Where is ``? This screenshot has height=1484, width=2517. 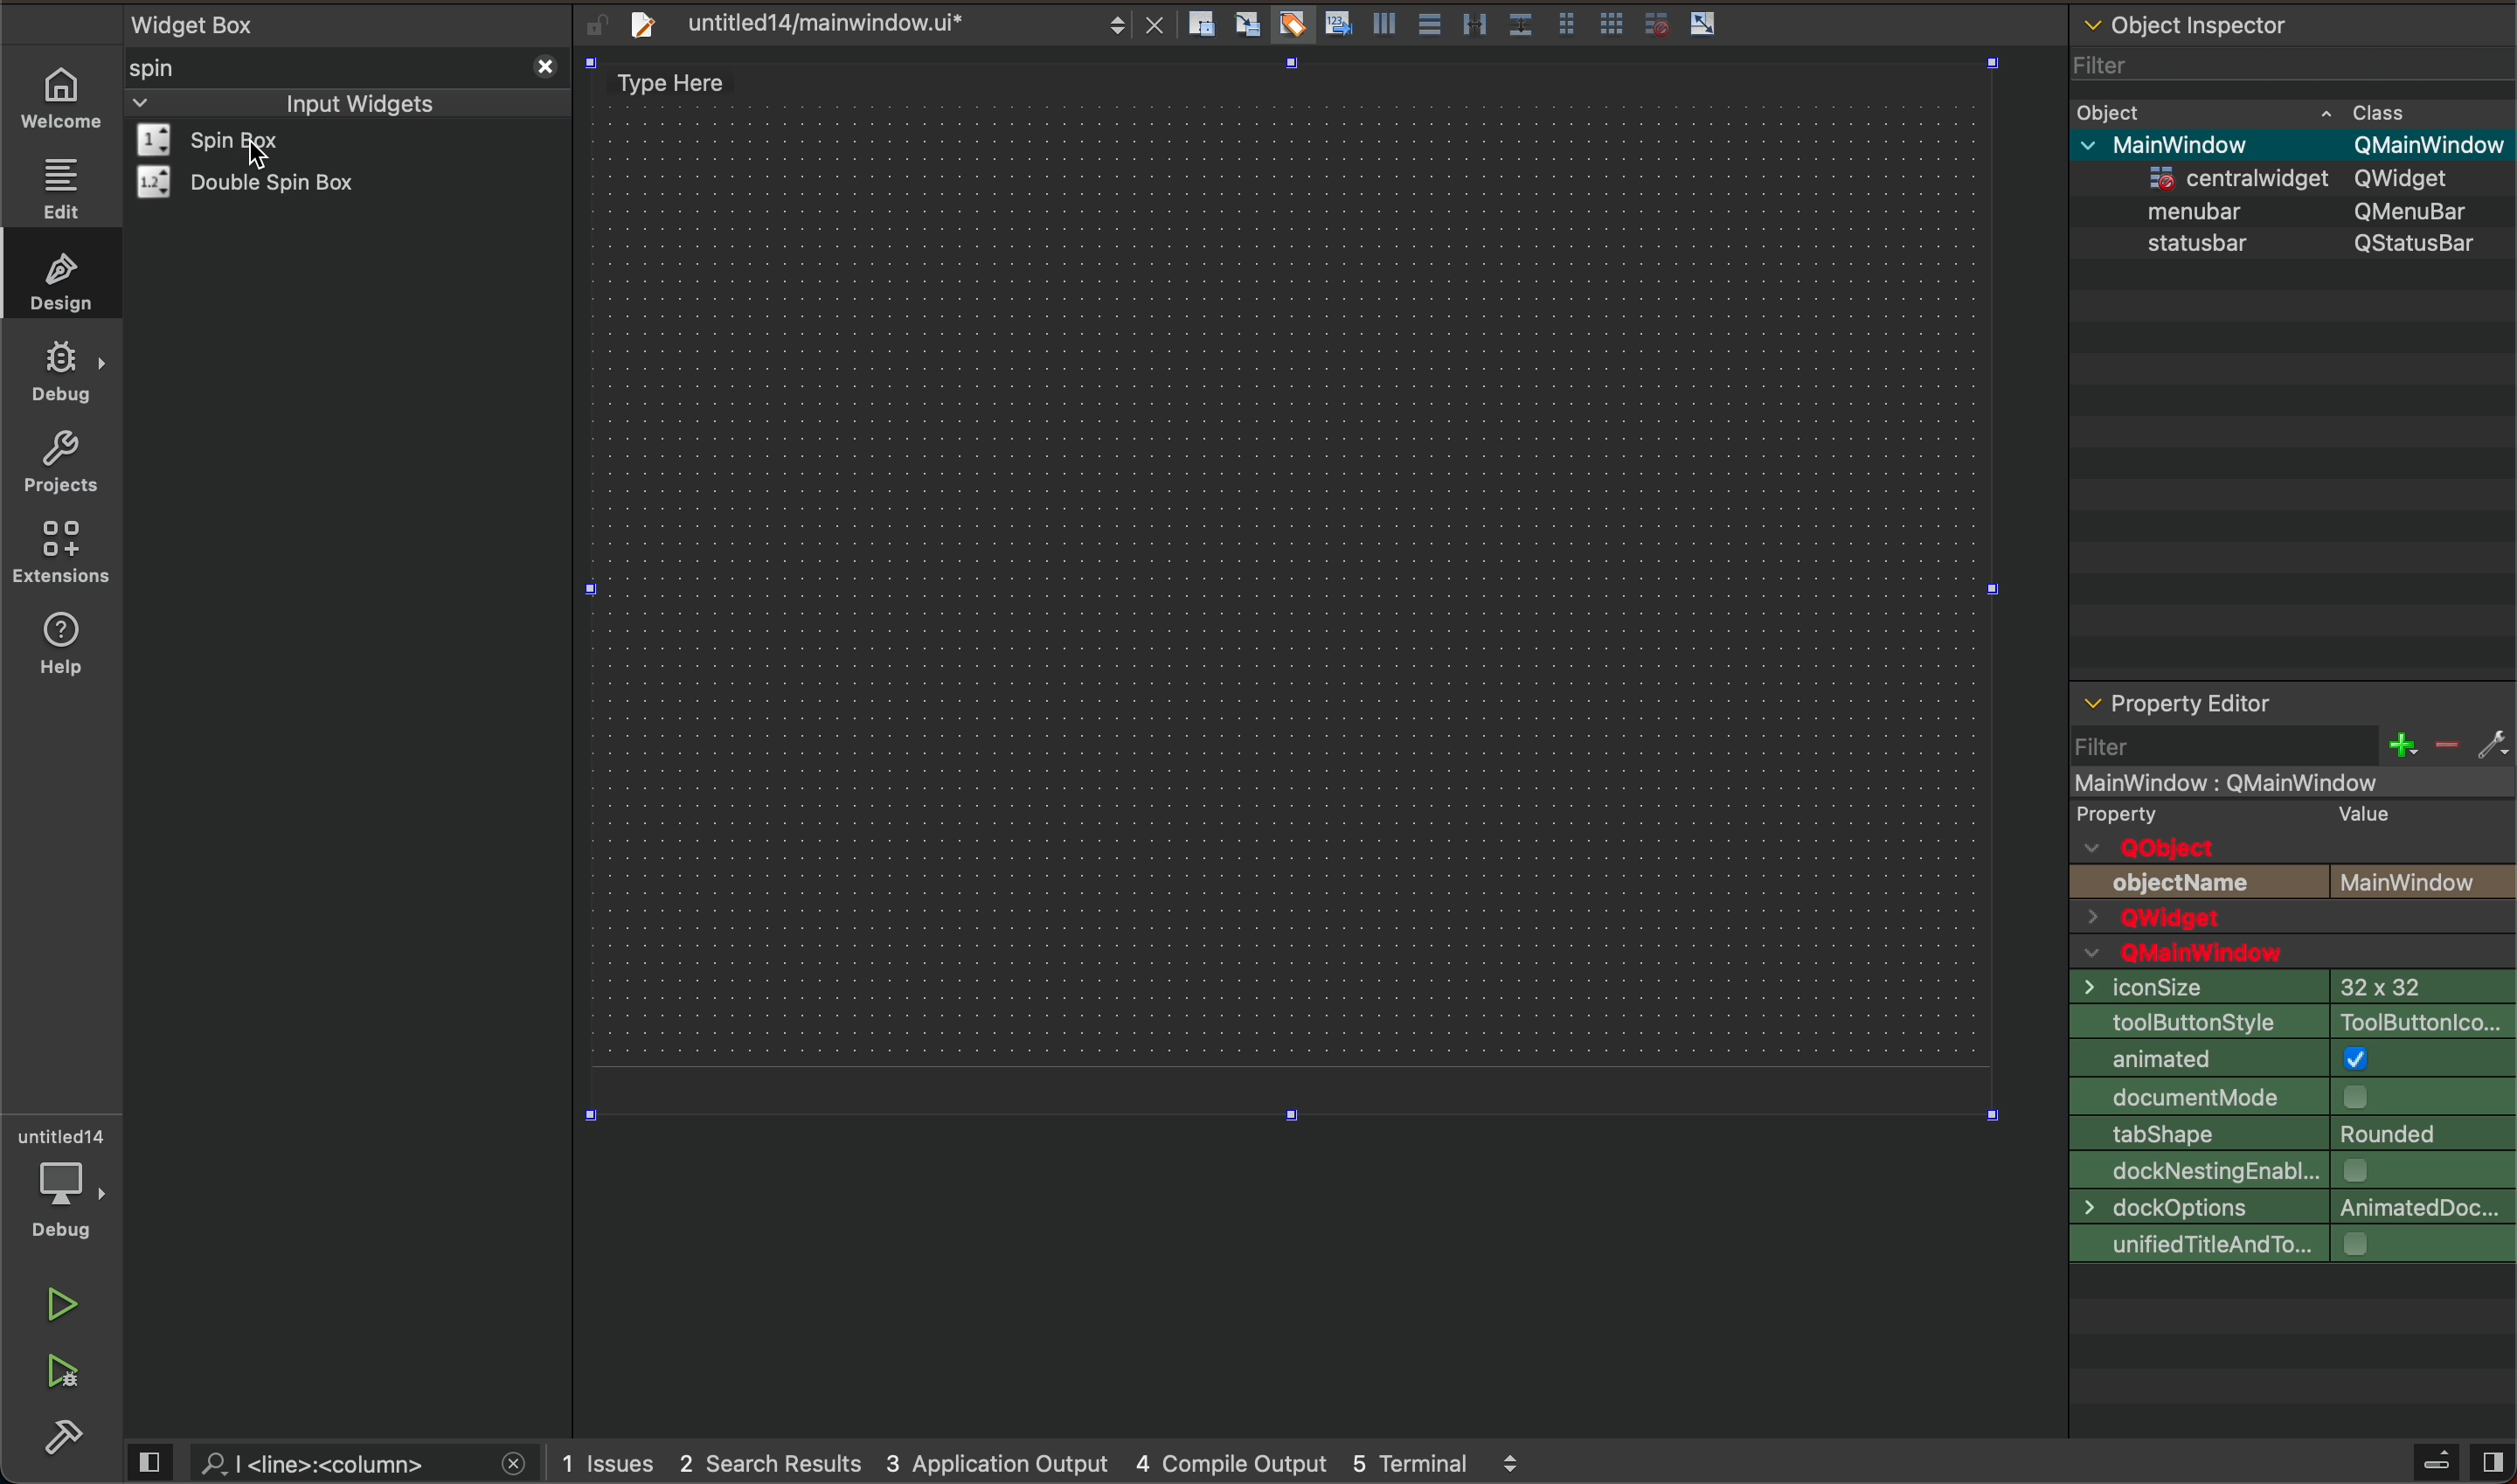  is located at coordinates (2204, 208).